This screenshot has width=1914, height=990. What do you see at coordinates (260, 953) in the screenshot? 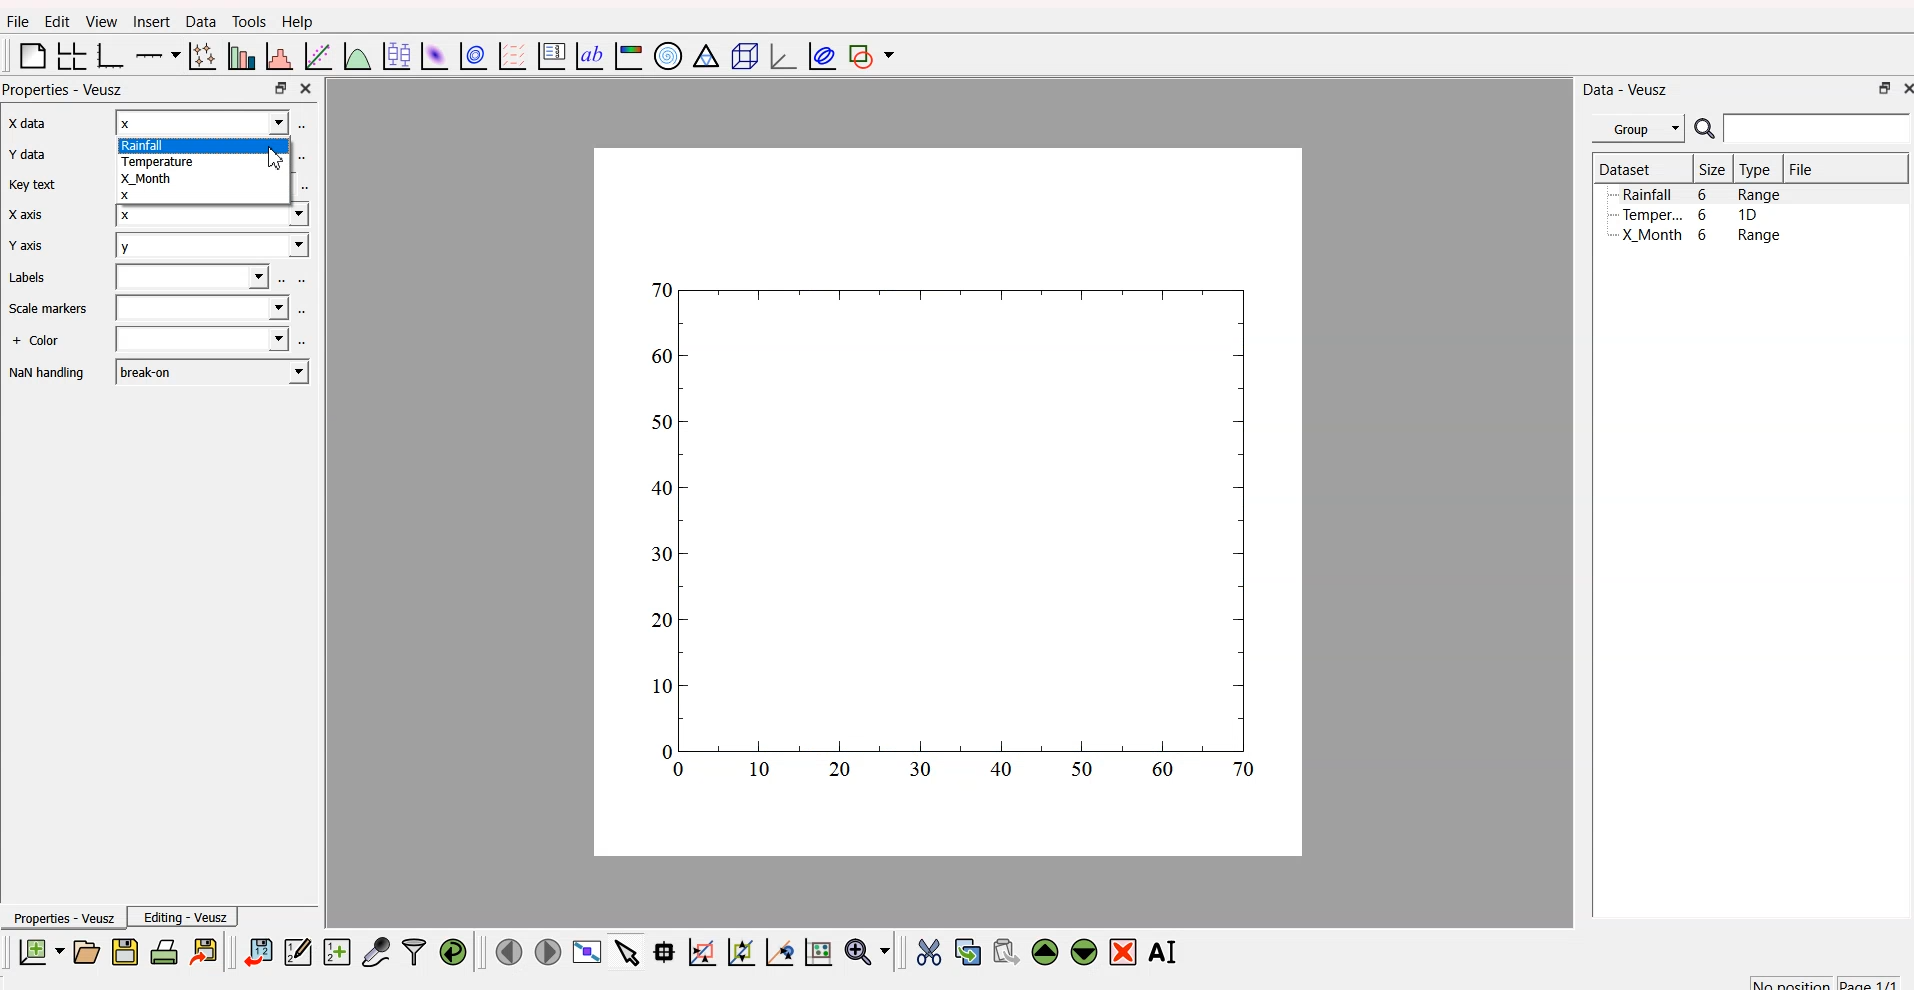
I see `import data` at bounding box center [260, 953].